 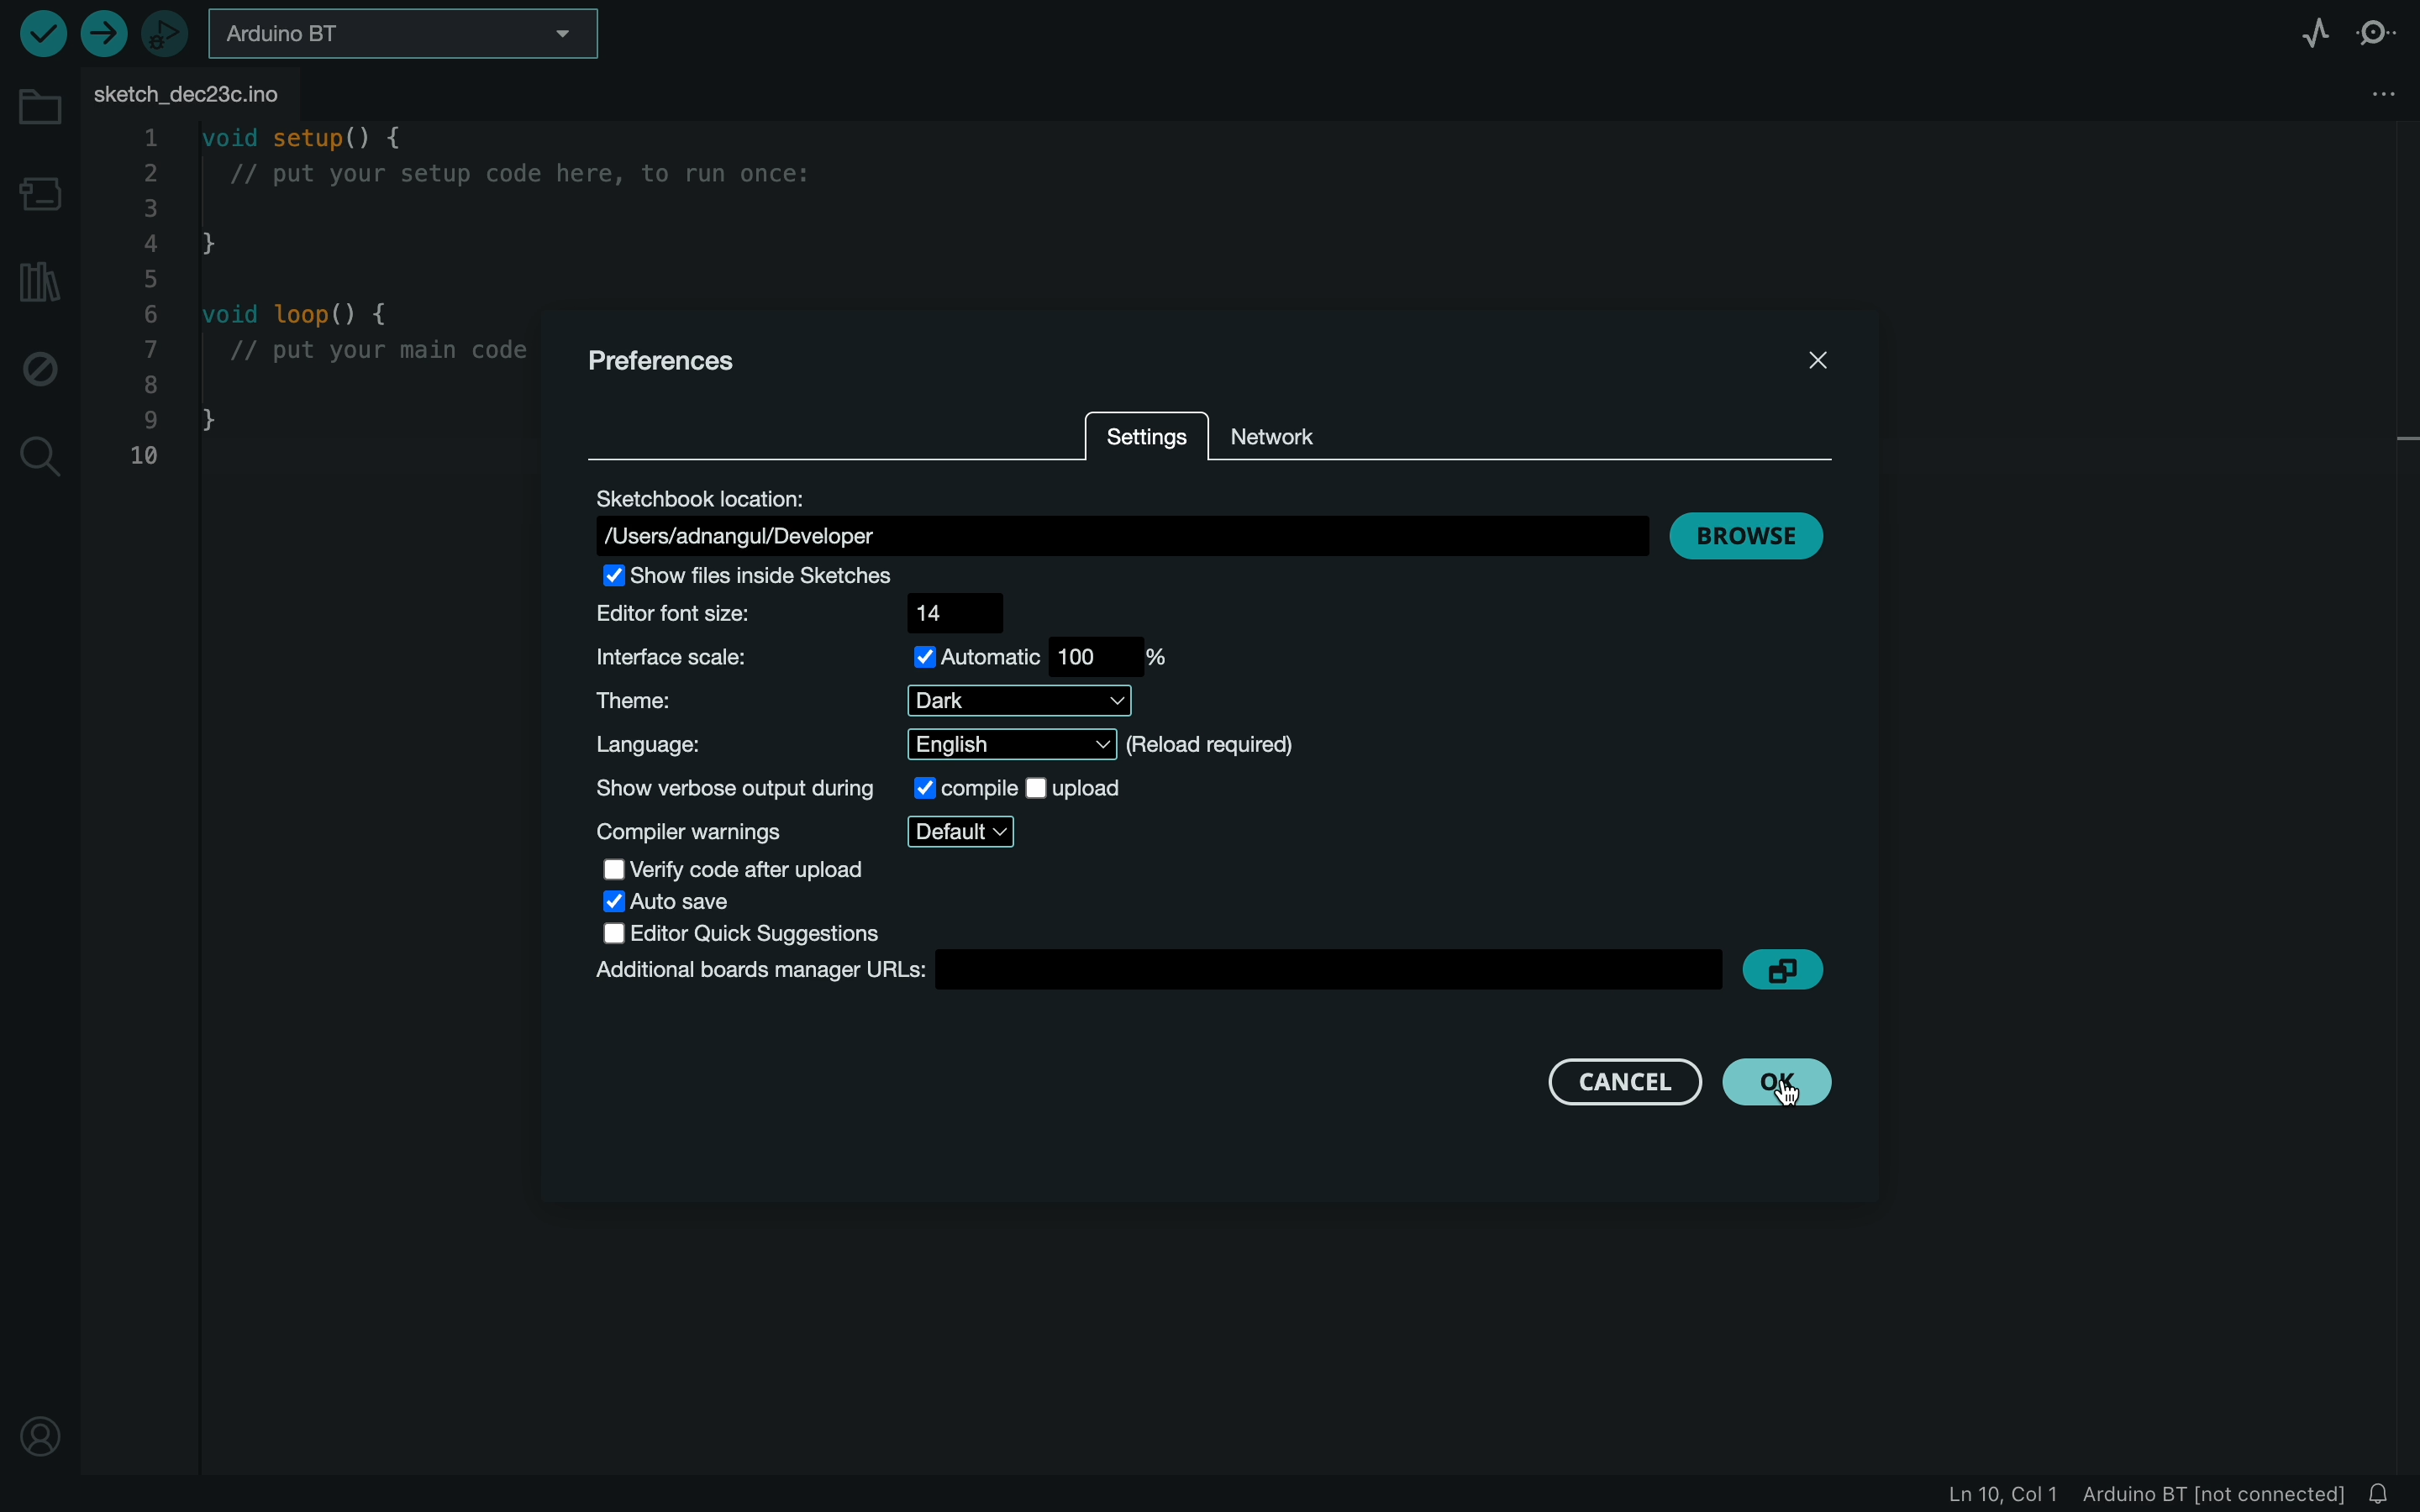 I want to click on library manager, so click(x=41, y=288).